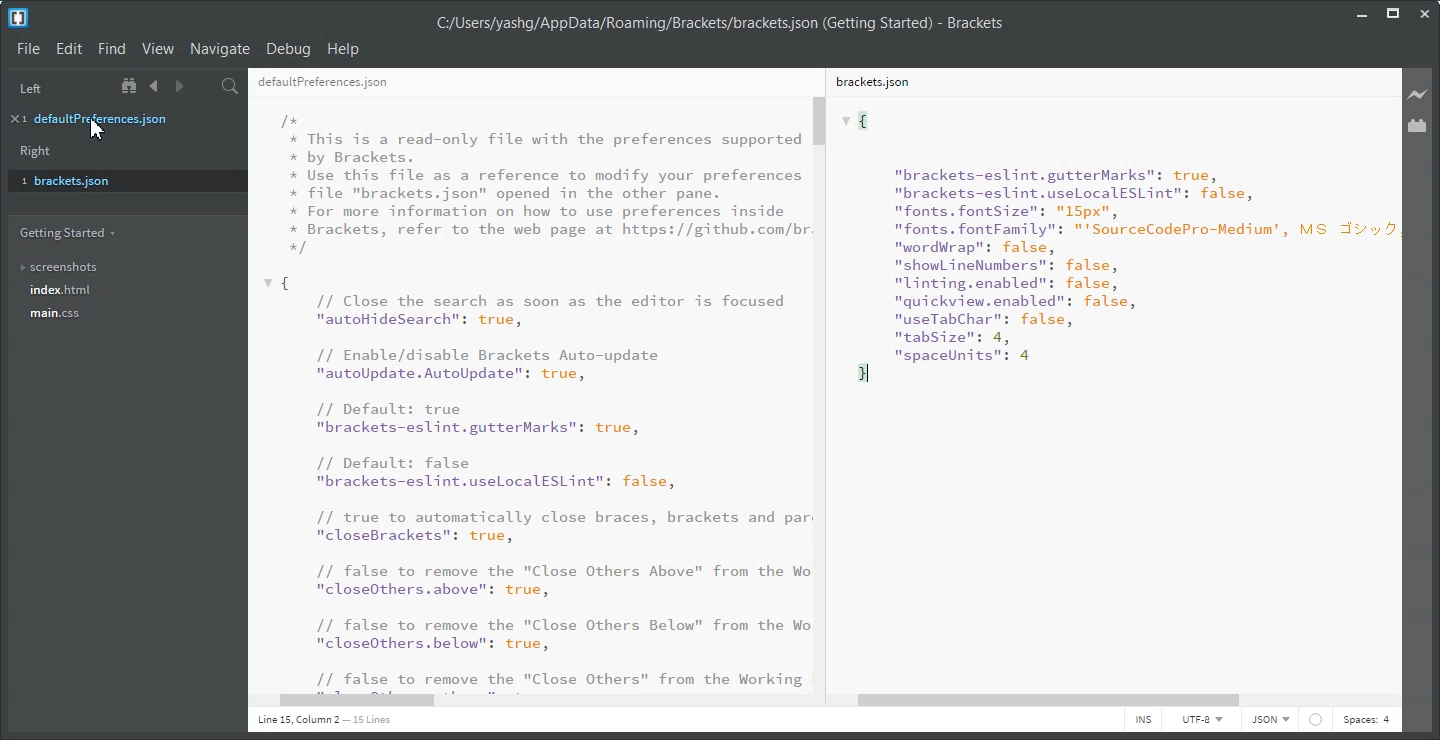 The image size is (1440, 740). What do you see at coordinates (220, 48) in the screenshot?
I see `Navigate` at bounding box center [220, 48].